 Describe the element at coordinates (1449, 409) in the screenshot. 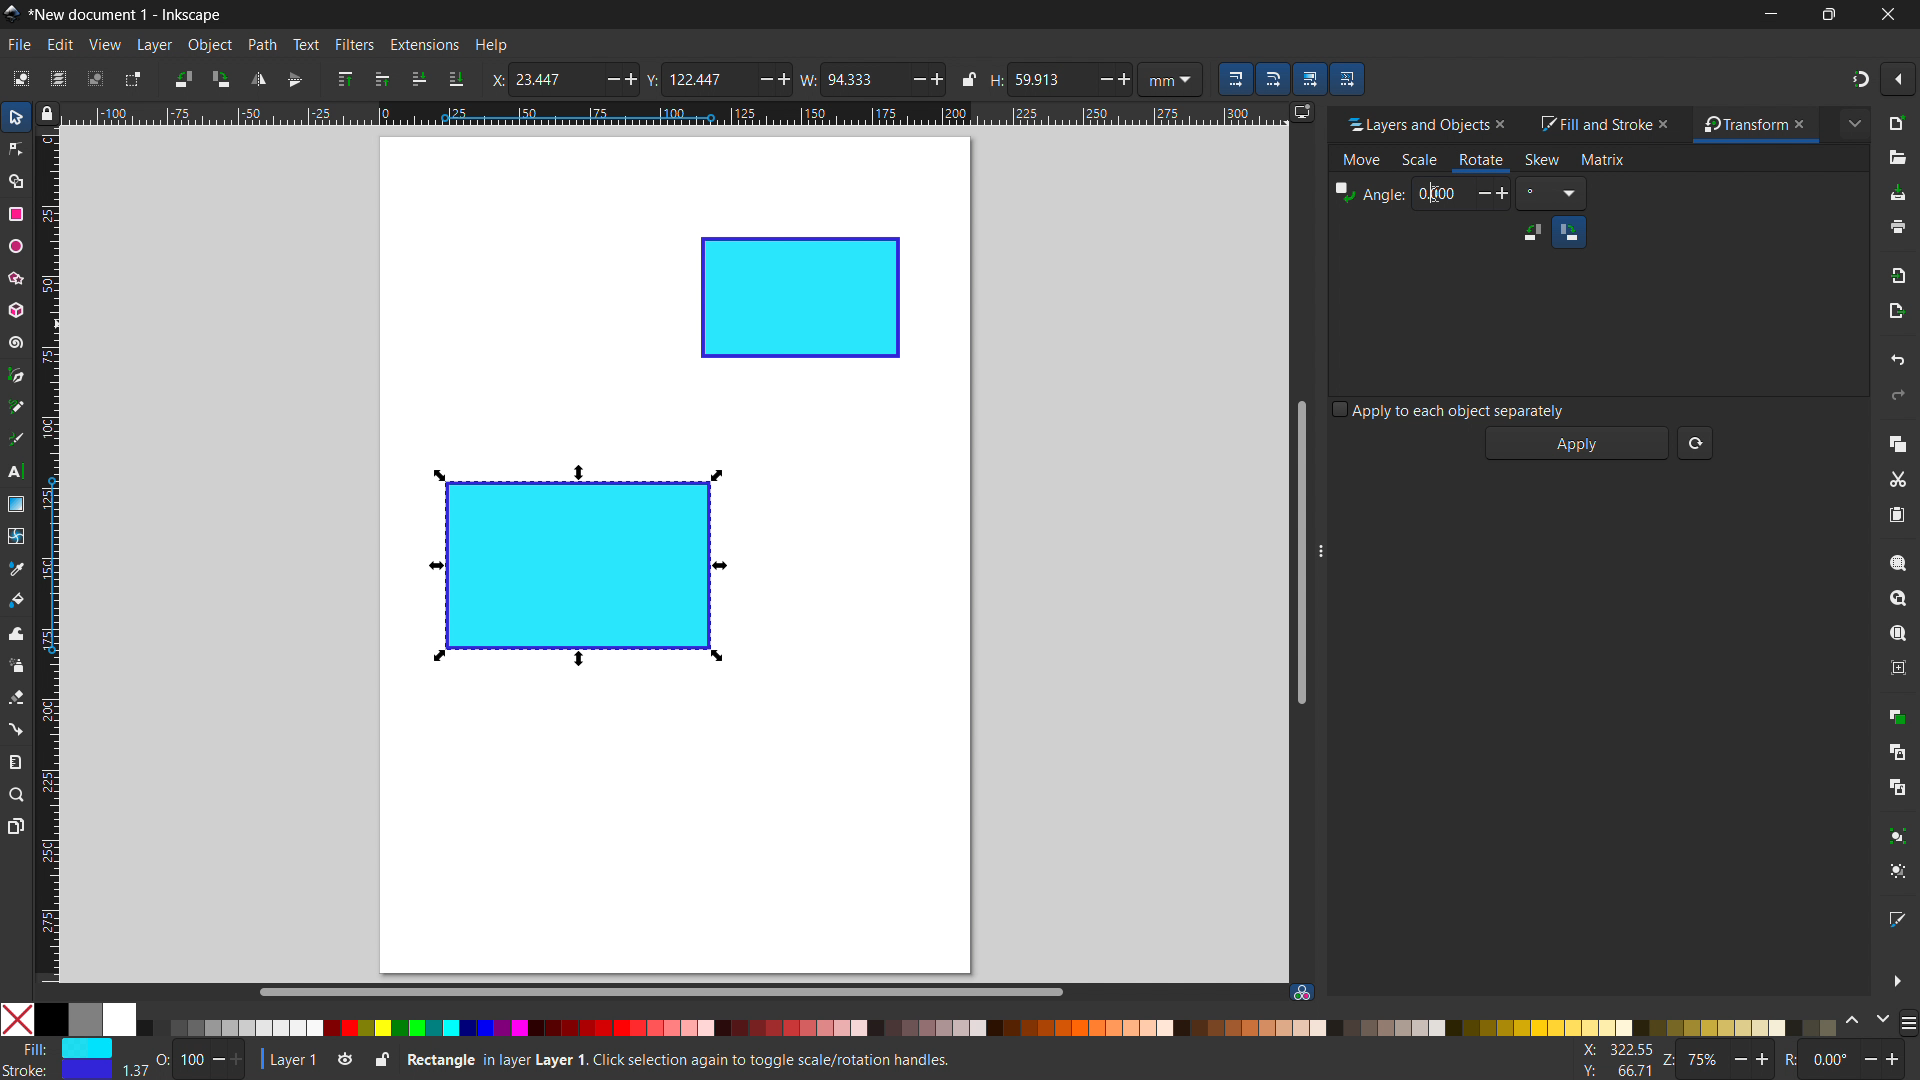

I see `apply to each object separately` at that location.